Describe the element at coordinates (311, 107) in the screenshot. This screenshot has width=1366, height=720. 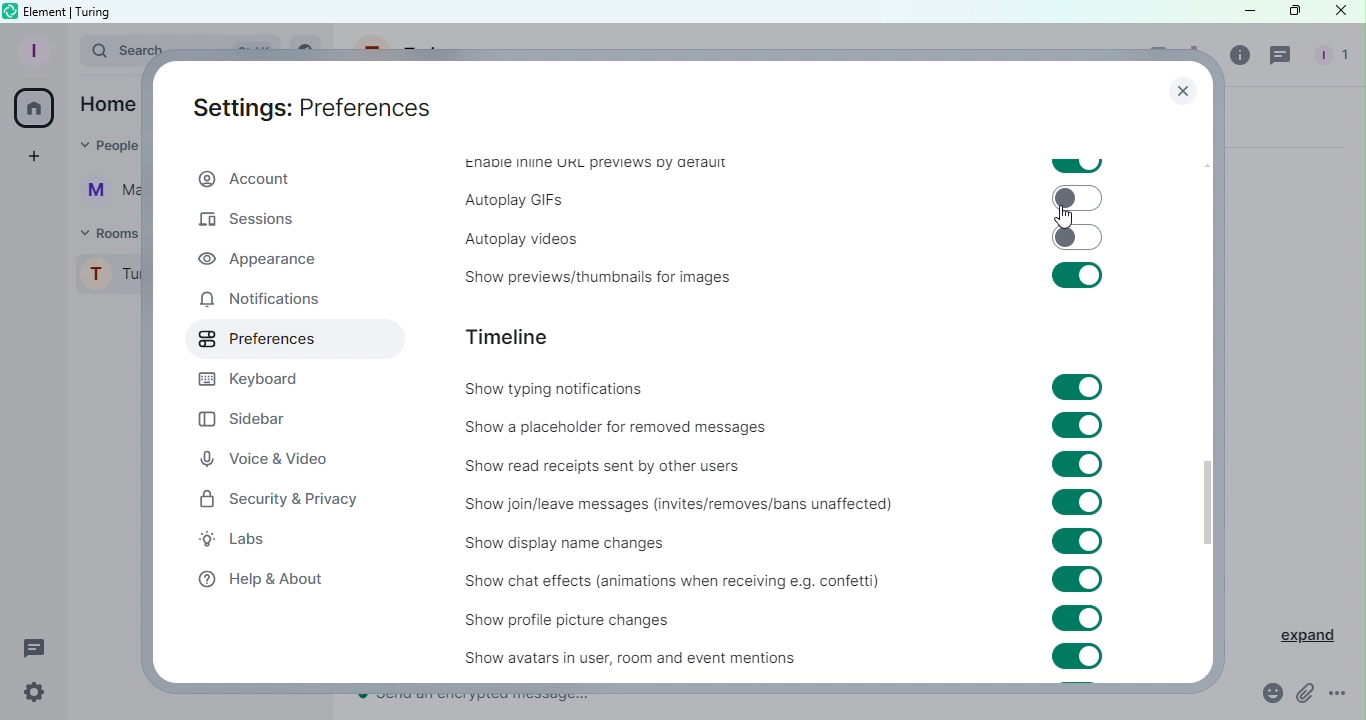
I see `Settings: Preferences` at that location.